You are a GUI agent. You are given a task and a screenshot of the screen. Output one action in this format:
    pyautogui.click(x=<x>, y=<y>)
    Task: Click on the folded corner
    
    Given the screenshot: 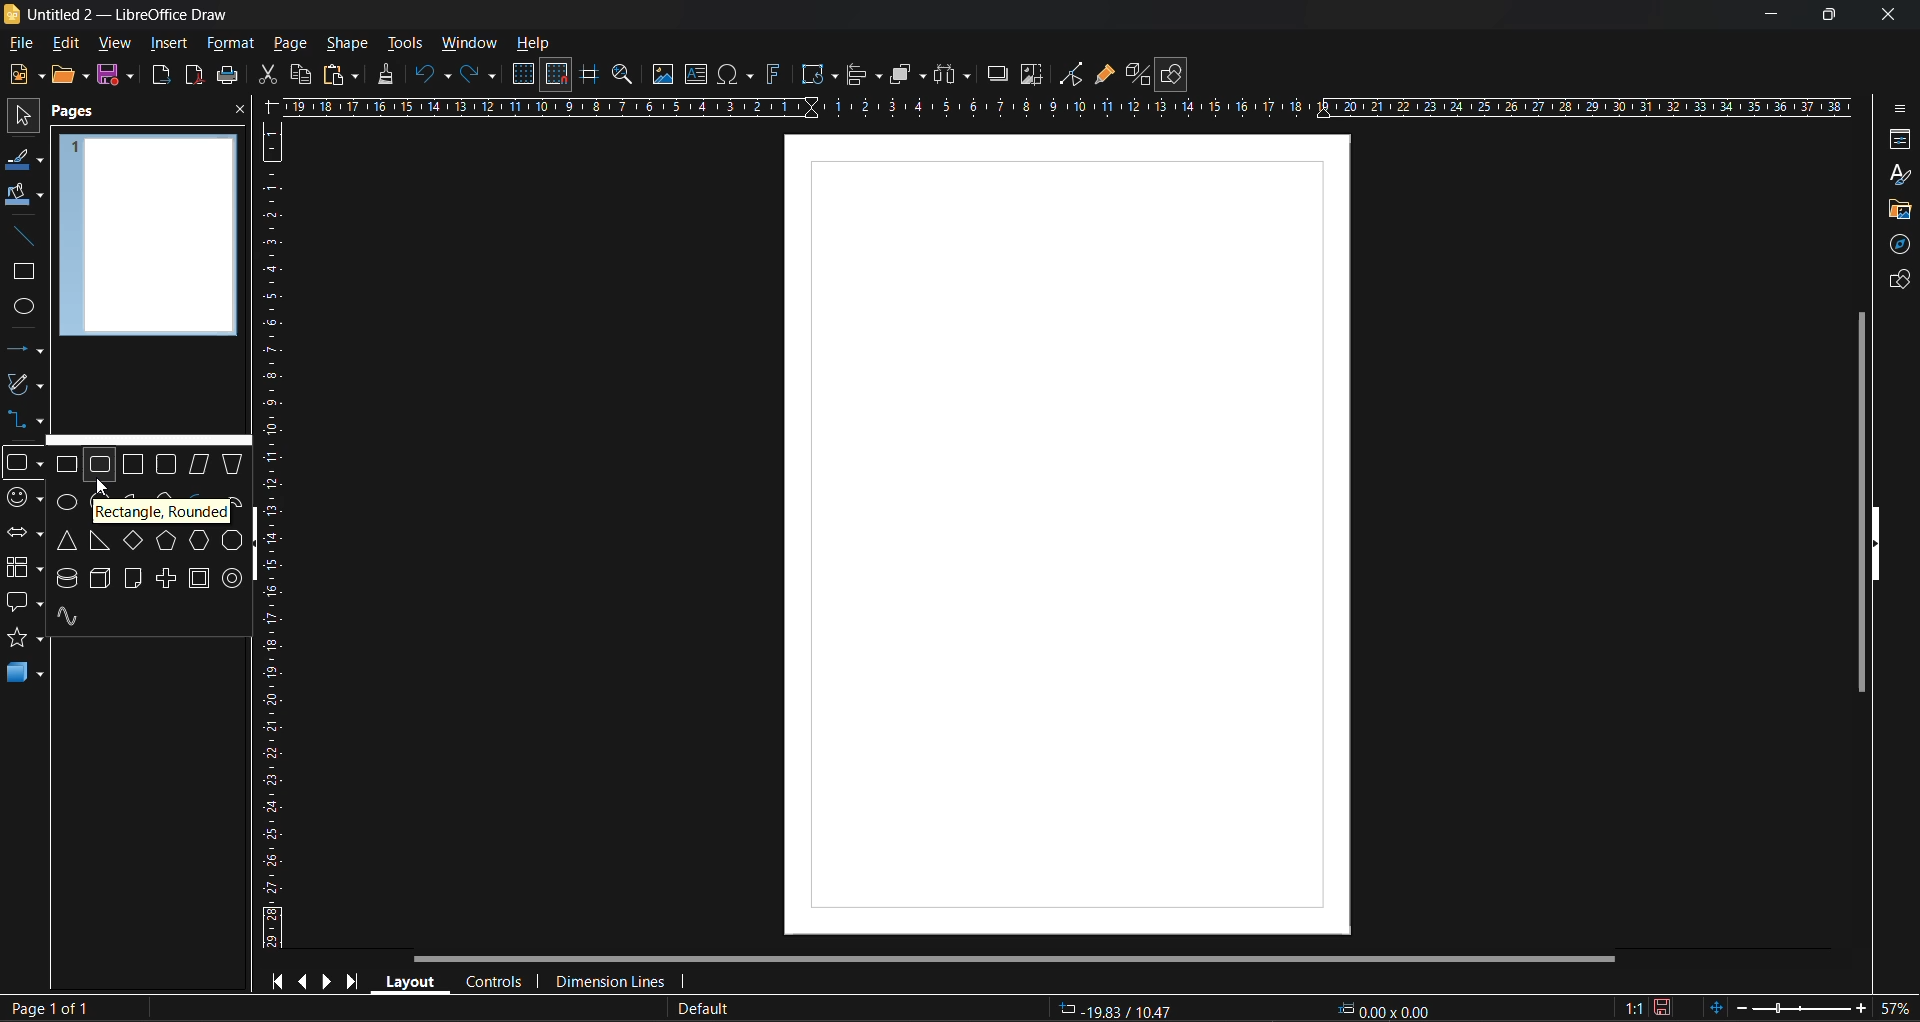 What is the action you would take?
    pyautogui.click(x=134, y=580)
    